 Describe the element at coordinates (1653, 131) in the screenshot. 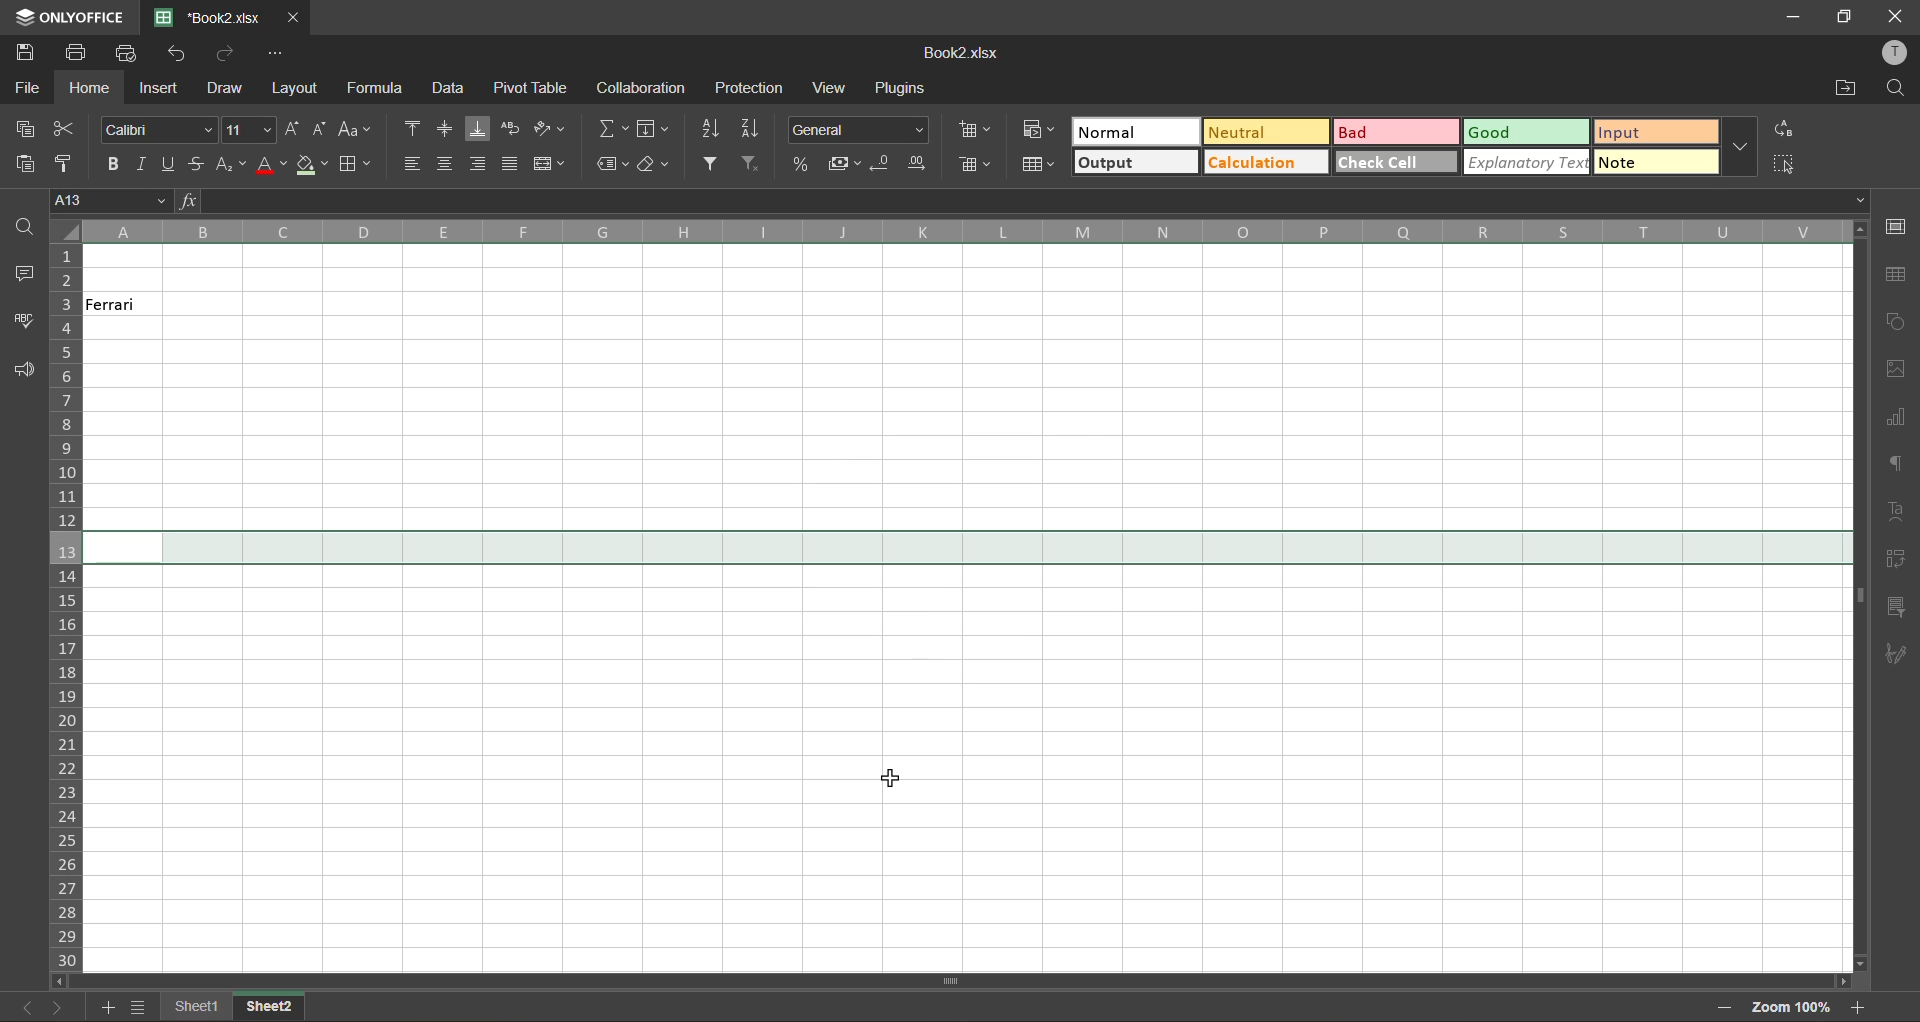

I see `input` at that location.